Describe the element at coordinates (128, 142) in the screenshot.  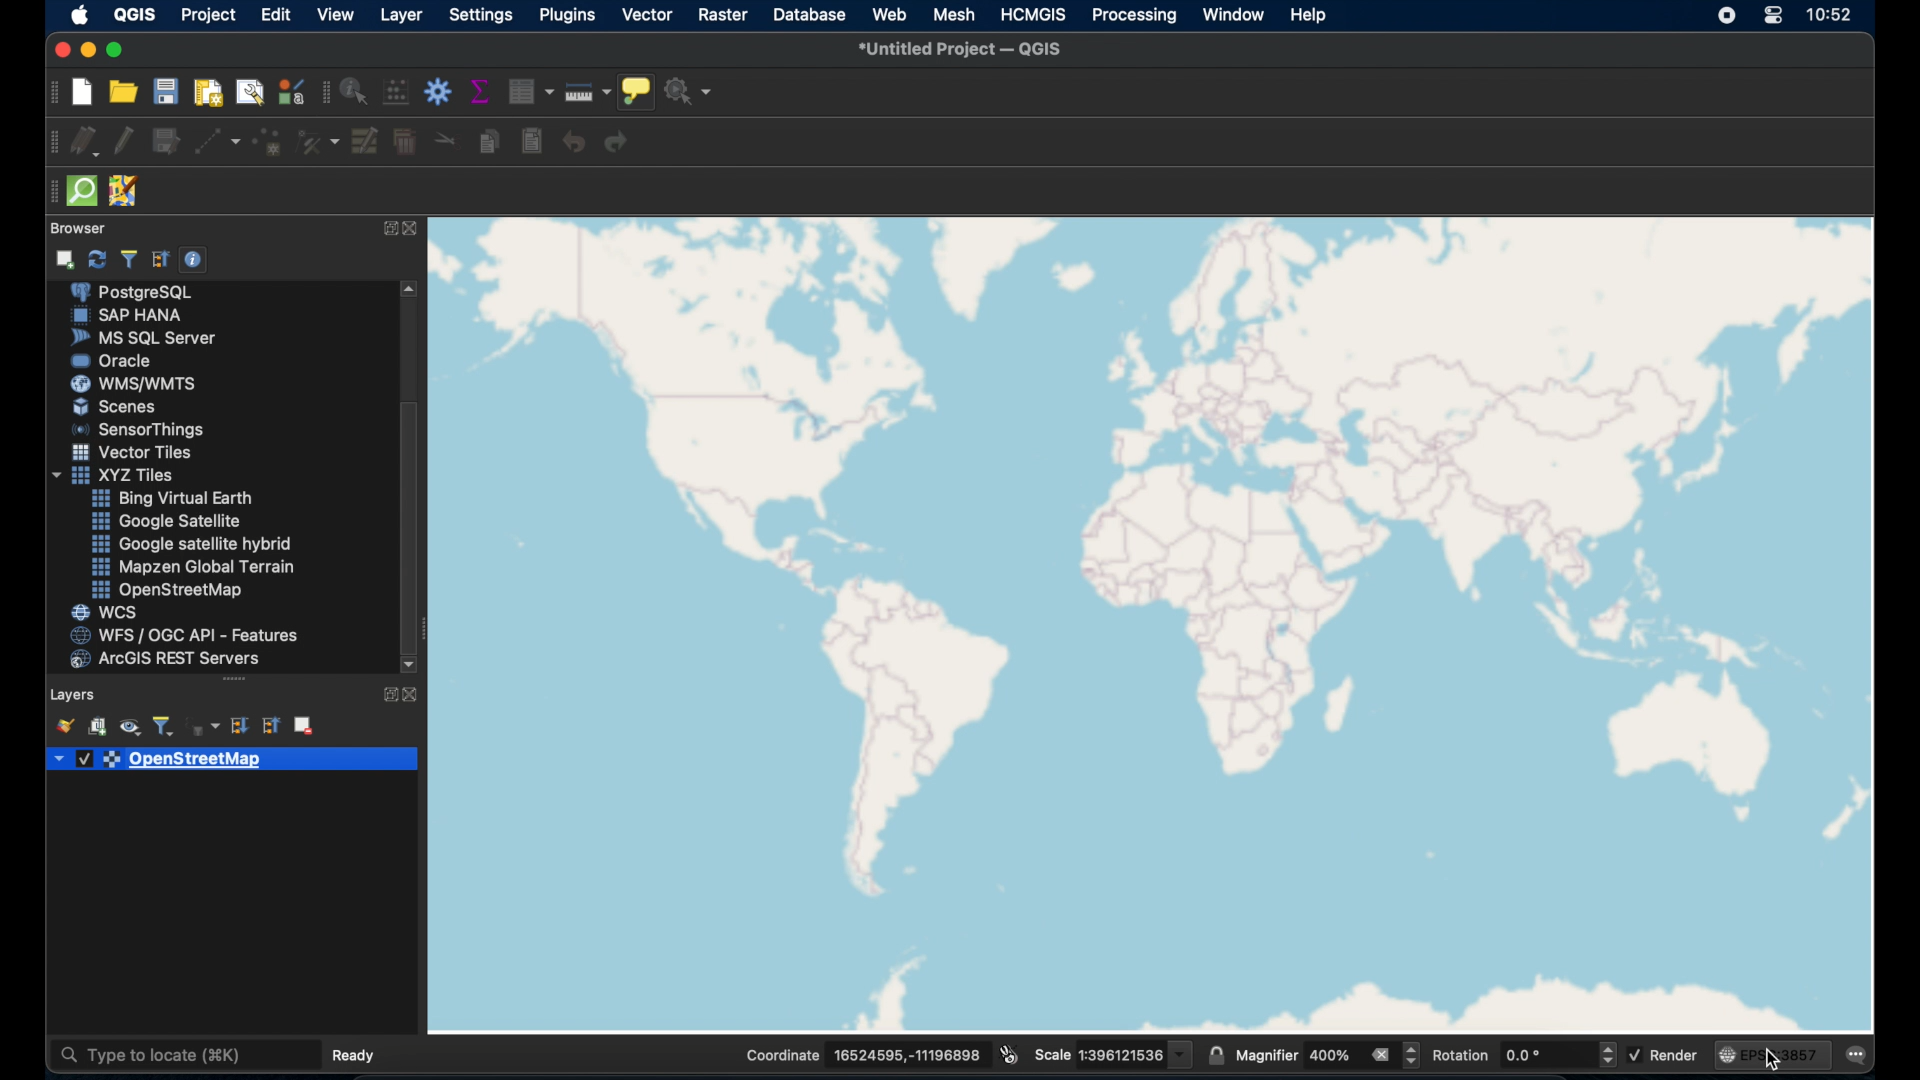
I see `toggle editing` at that location.